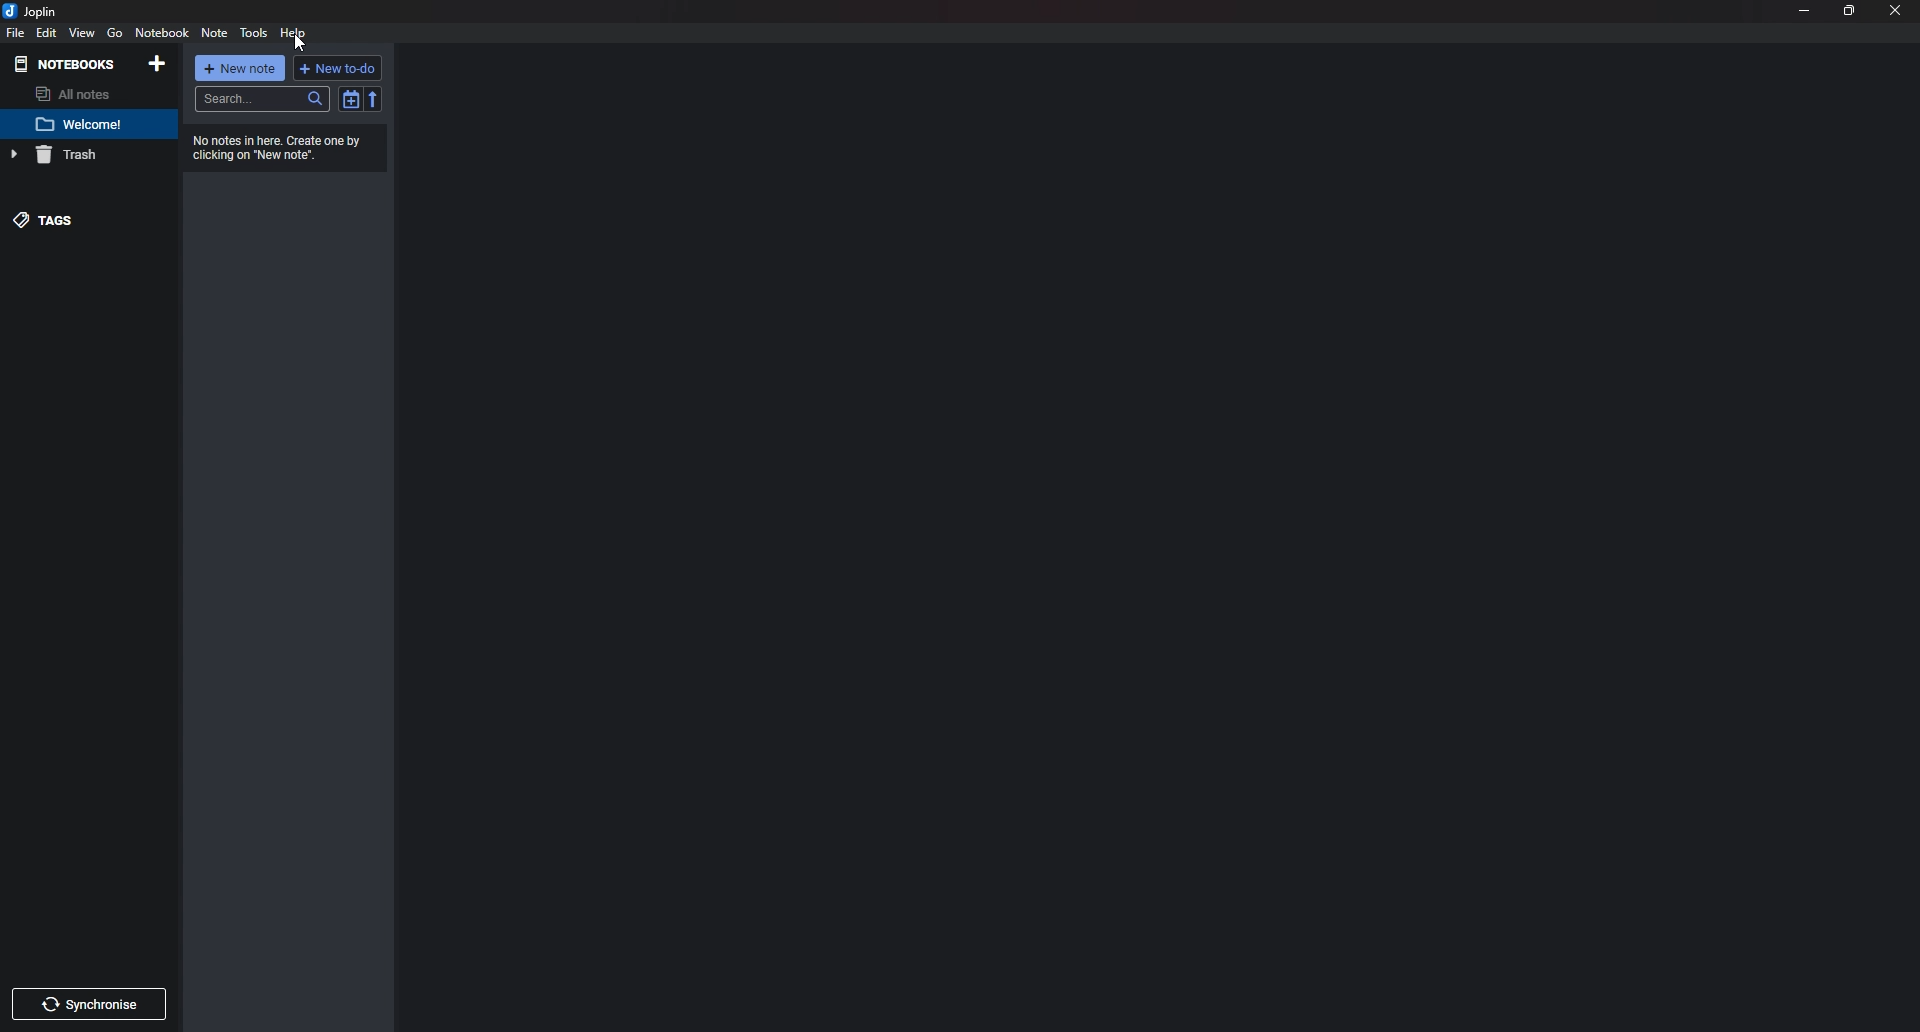 This screenshot has width=1920, height=1032. What do you see at coordinates (161, 33) in the screenshot?
I see `note Book` at bounding box center [161, 33].